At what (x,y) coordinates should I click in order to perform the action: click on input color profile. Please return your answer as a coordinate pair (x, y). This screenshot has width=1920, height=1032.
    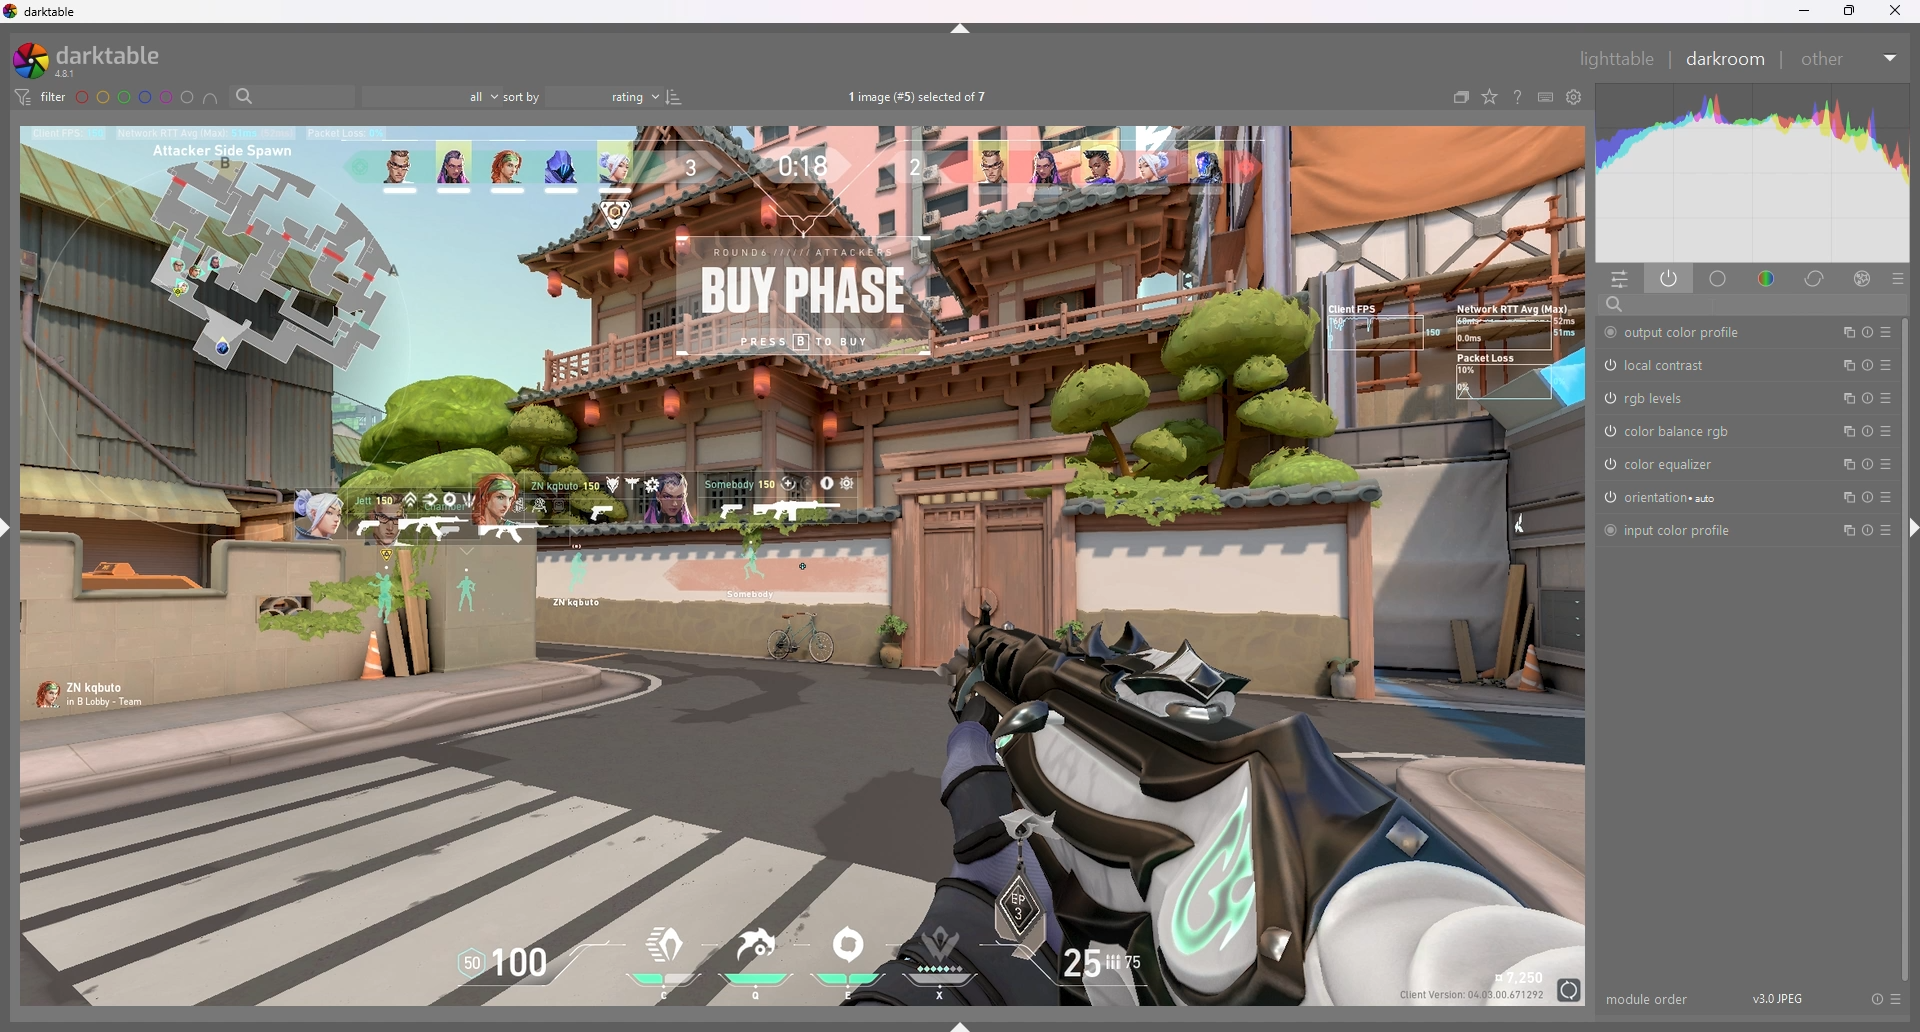
    Looking at the image, I should click on (1671, 529).